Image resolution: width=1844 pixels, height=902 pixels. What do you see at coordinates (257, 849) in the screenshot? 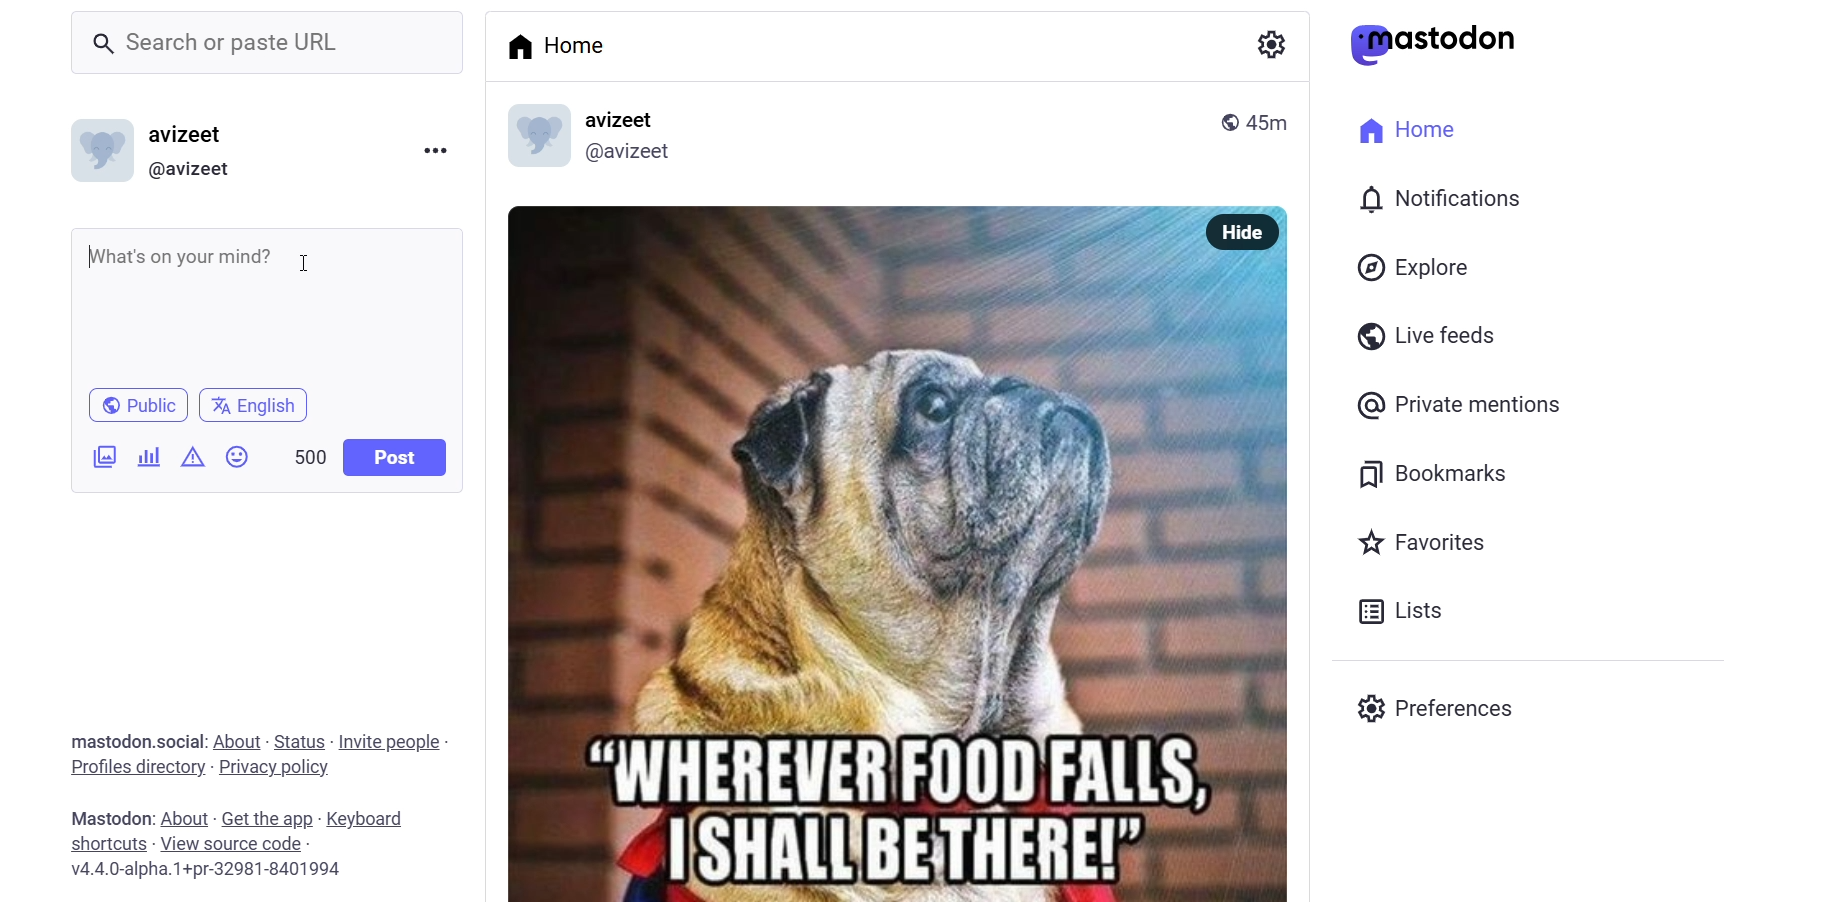
I see `Mastodon: About - Get the app - Keyboard
shortcuts - View source code
v4.4.0-alpha.1+pr-32981-8401994` at bounding box center [257, 849].